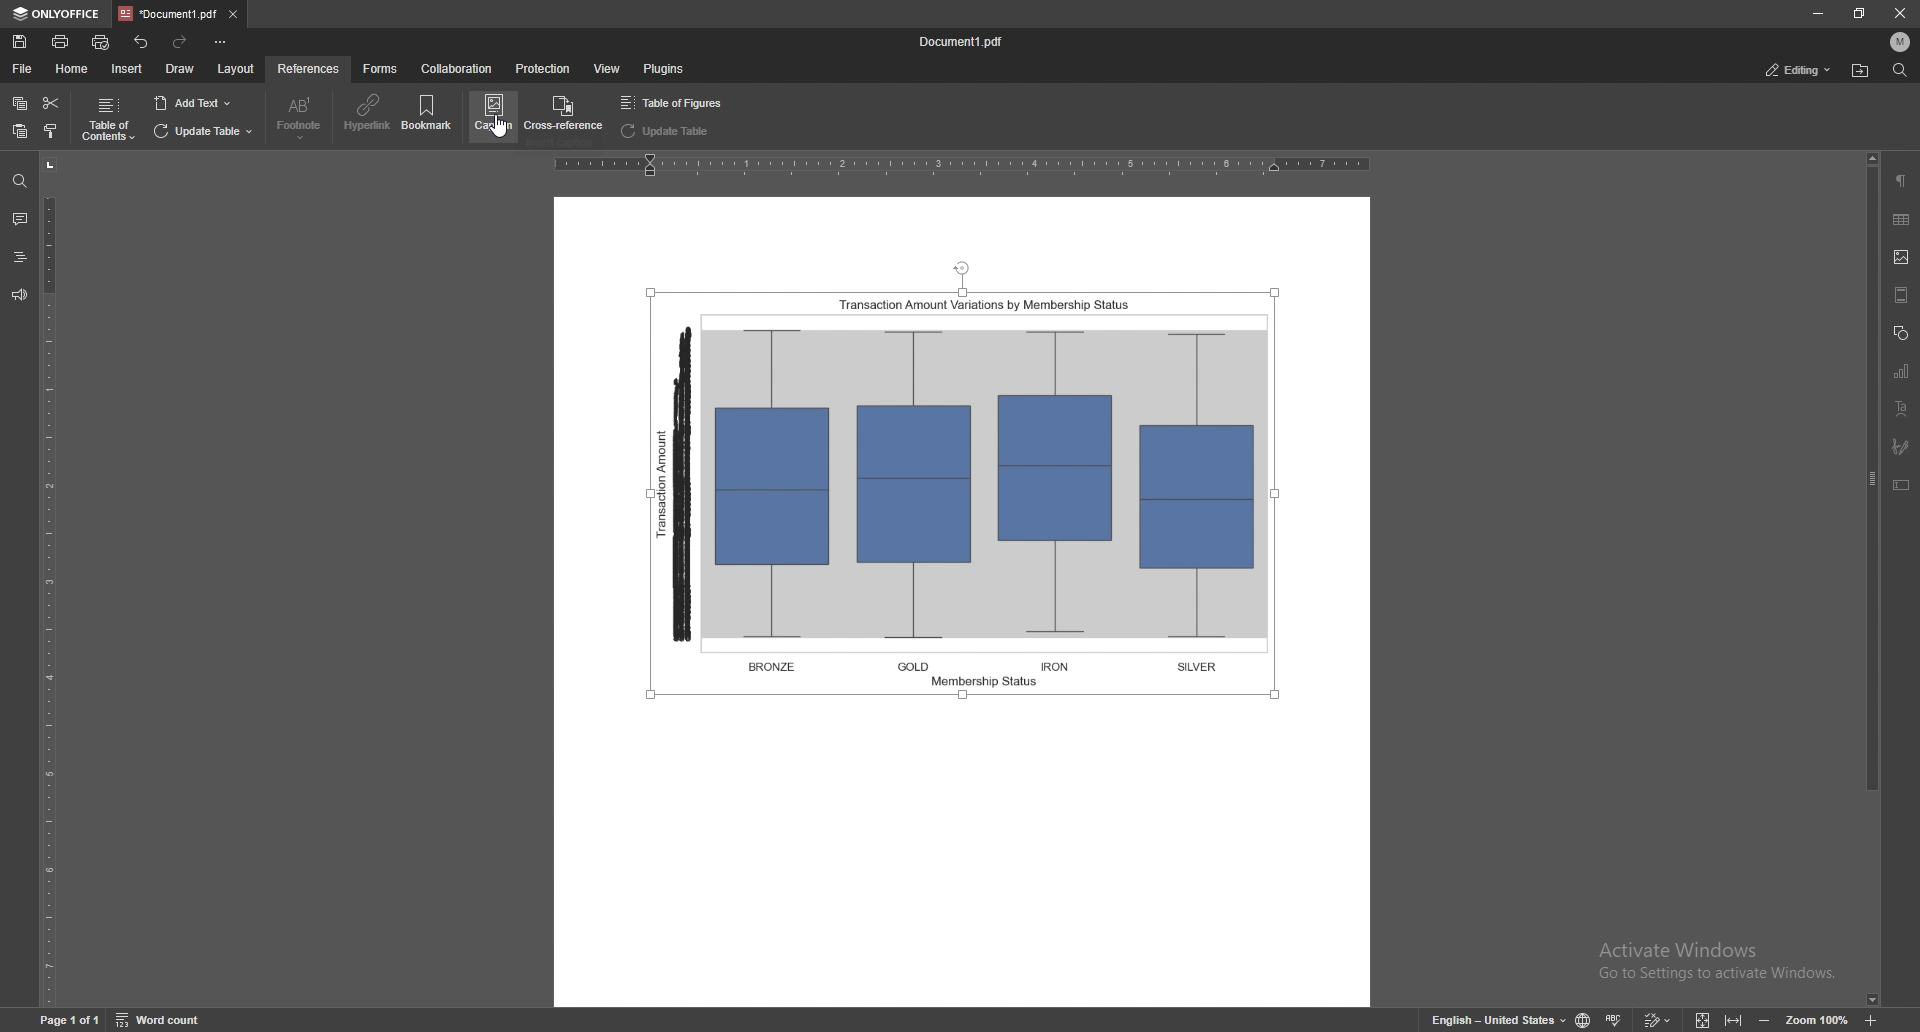 The width and height of the screenshot is (1920, 1032). What do you see at coordinates (161, 1019) in the screenshot?
I see `word count` at bounding box center [161, 1019].